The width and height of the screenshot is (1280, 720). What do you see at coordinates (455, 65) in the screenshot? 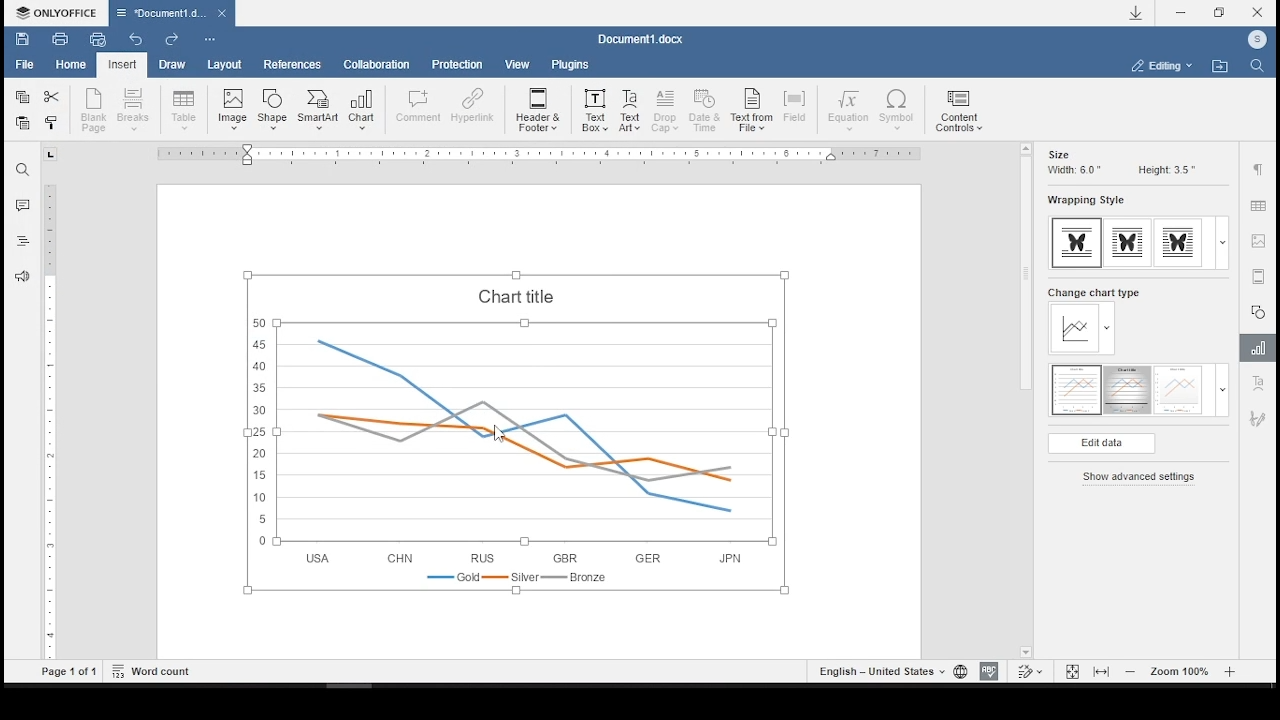
I see `protection` at bounding box center [455, 65].